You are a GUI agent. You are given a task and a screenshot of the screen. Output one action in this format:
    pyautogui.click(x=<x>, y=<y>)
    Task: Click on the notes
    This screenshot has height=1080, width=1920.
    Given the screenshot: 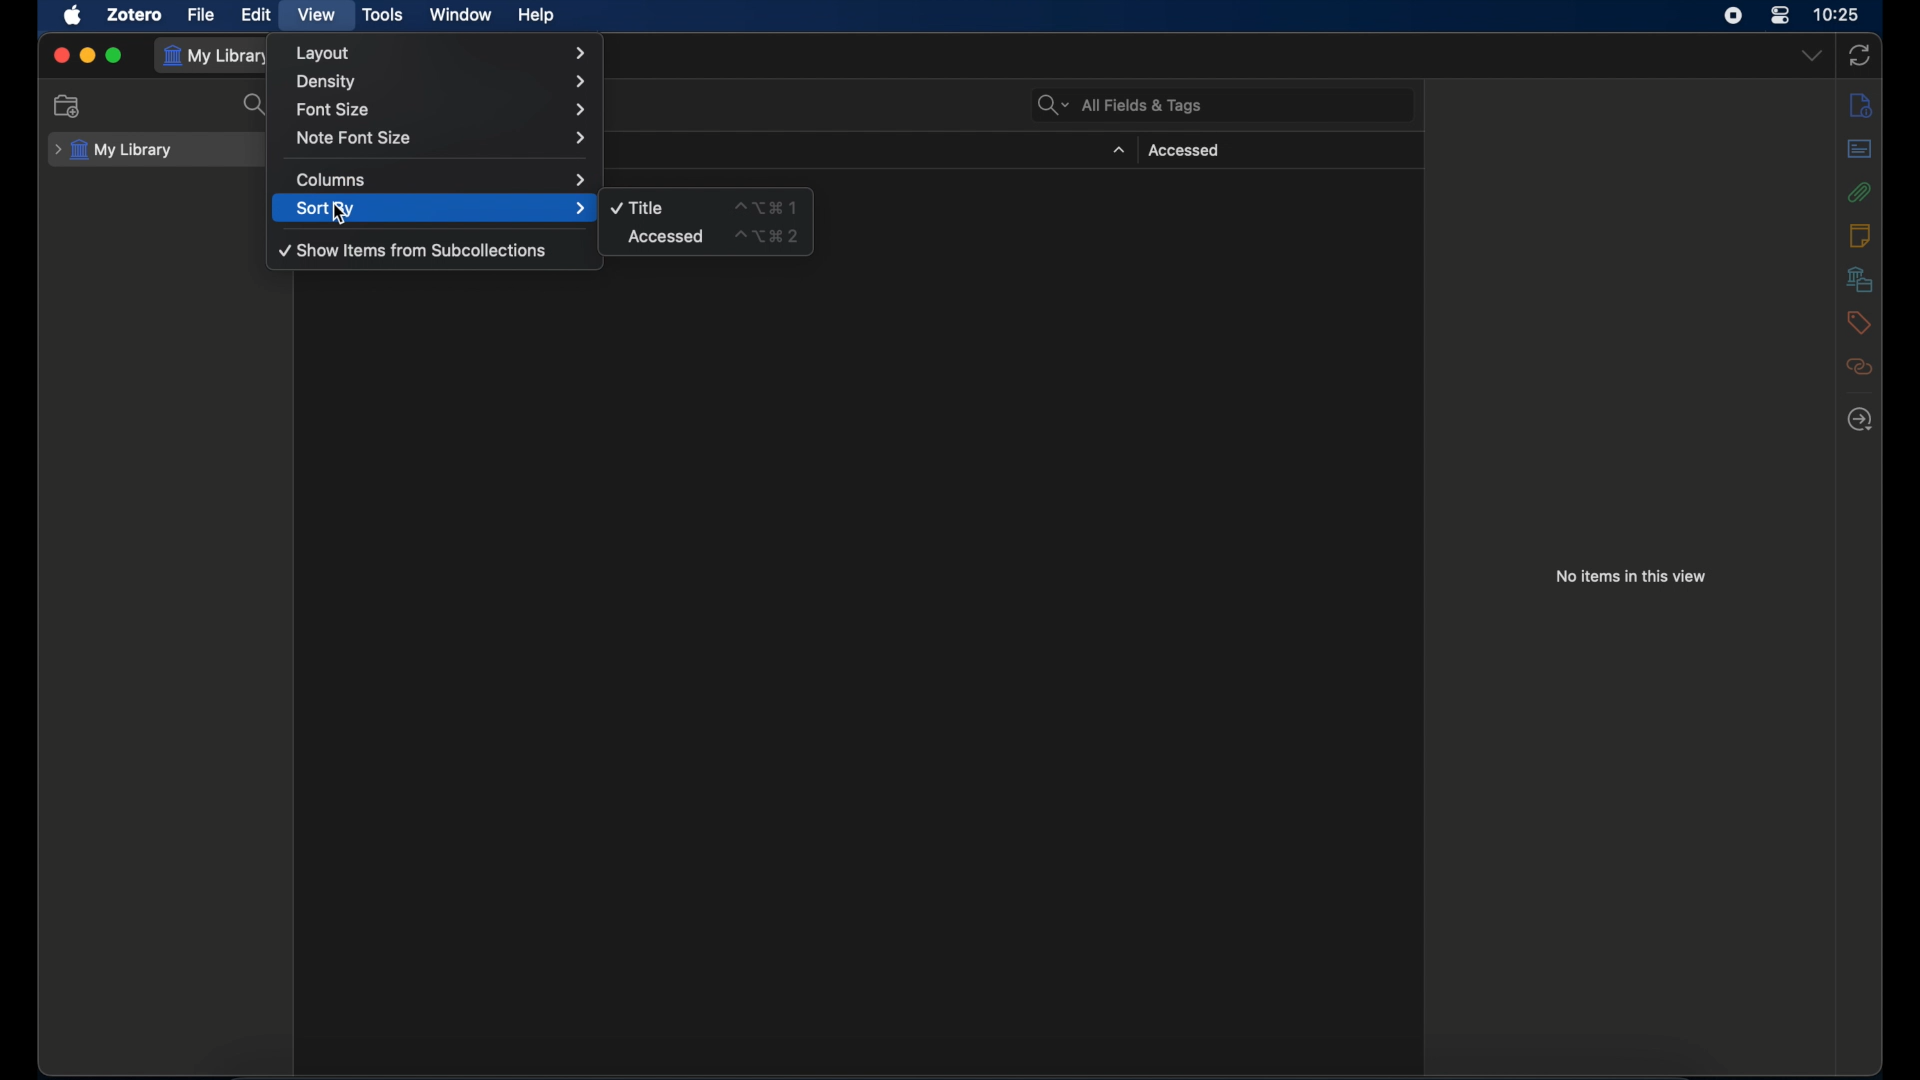 What is the action you would take?
    pyautogui.click(x=1860, y=234)
    